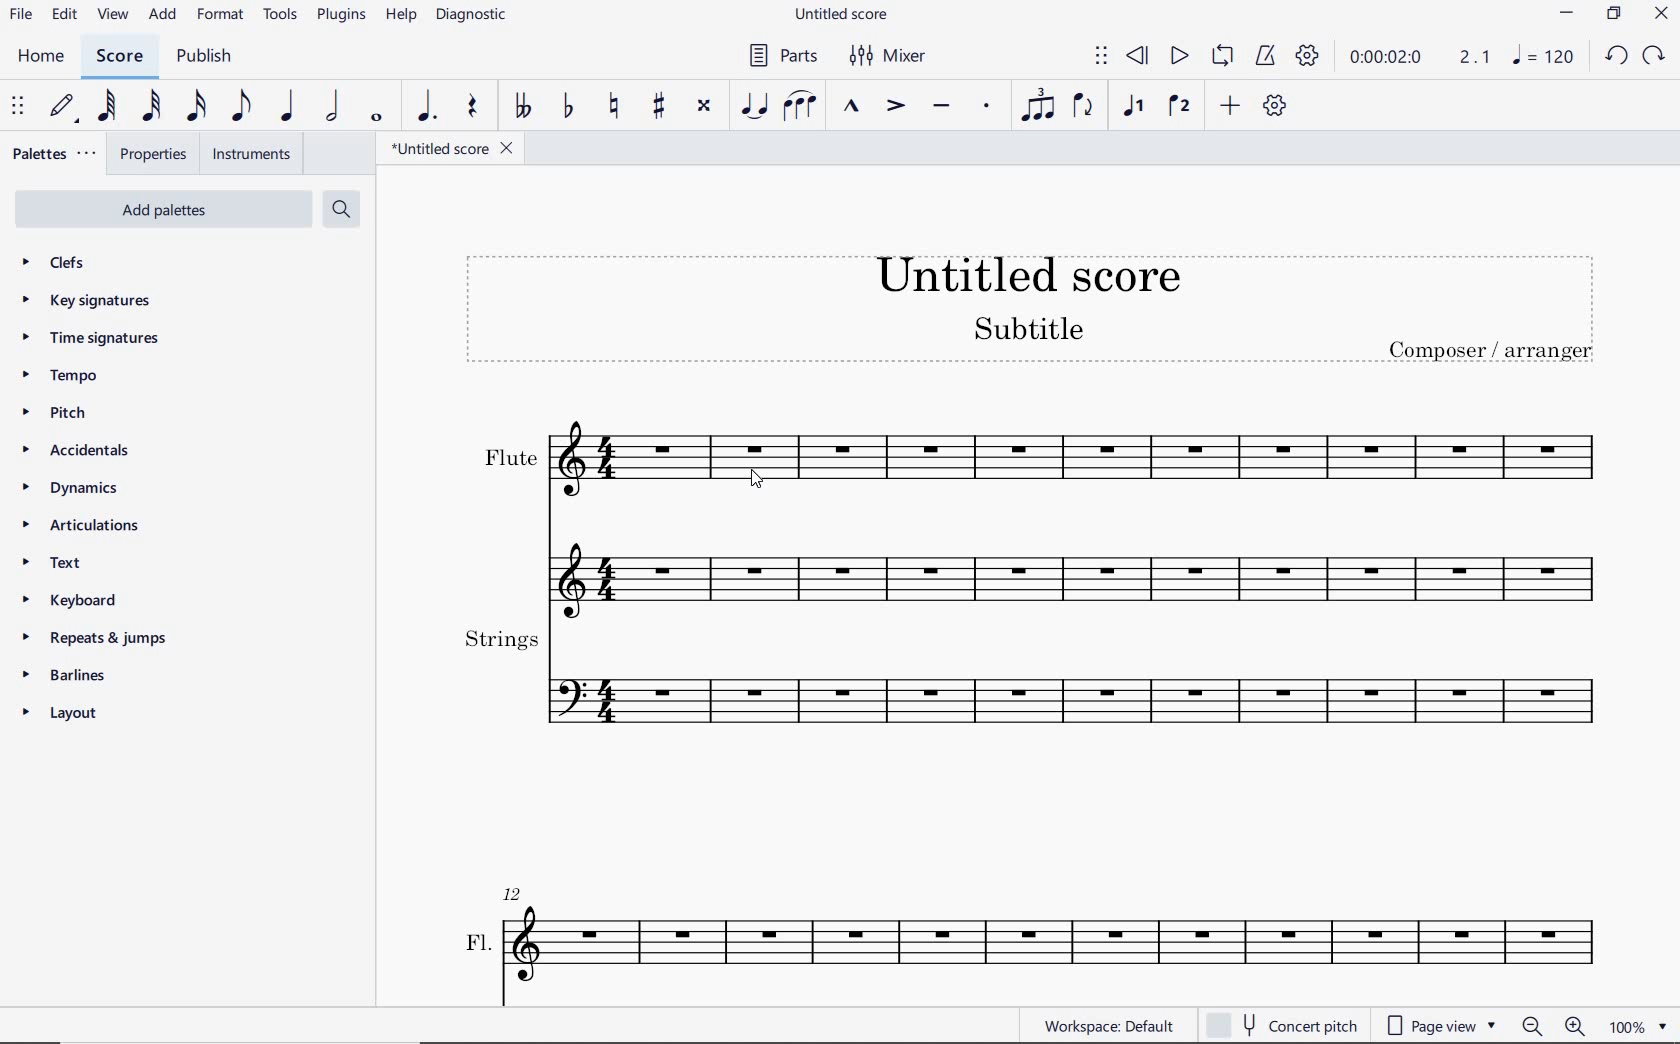 The width and height of the screenshot is (1680, 1044). What do you see at coordinates (1612, 16) in the screenshot?
I see `restore down` at bounding box center [1612, 16].